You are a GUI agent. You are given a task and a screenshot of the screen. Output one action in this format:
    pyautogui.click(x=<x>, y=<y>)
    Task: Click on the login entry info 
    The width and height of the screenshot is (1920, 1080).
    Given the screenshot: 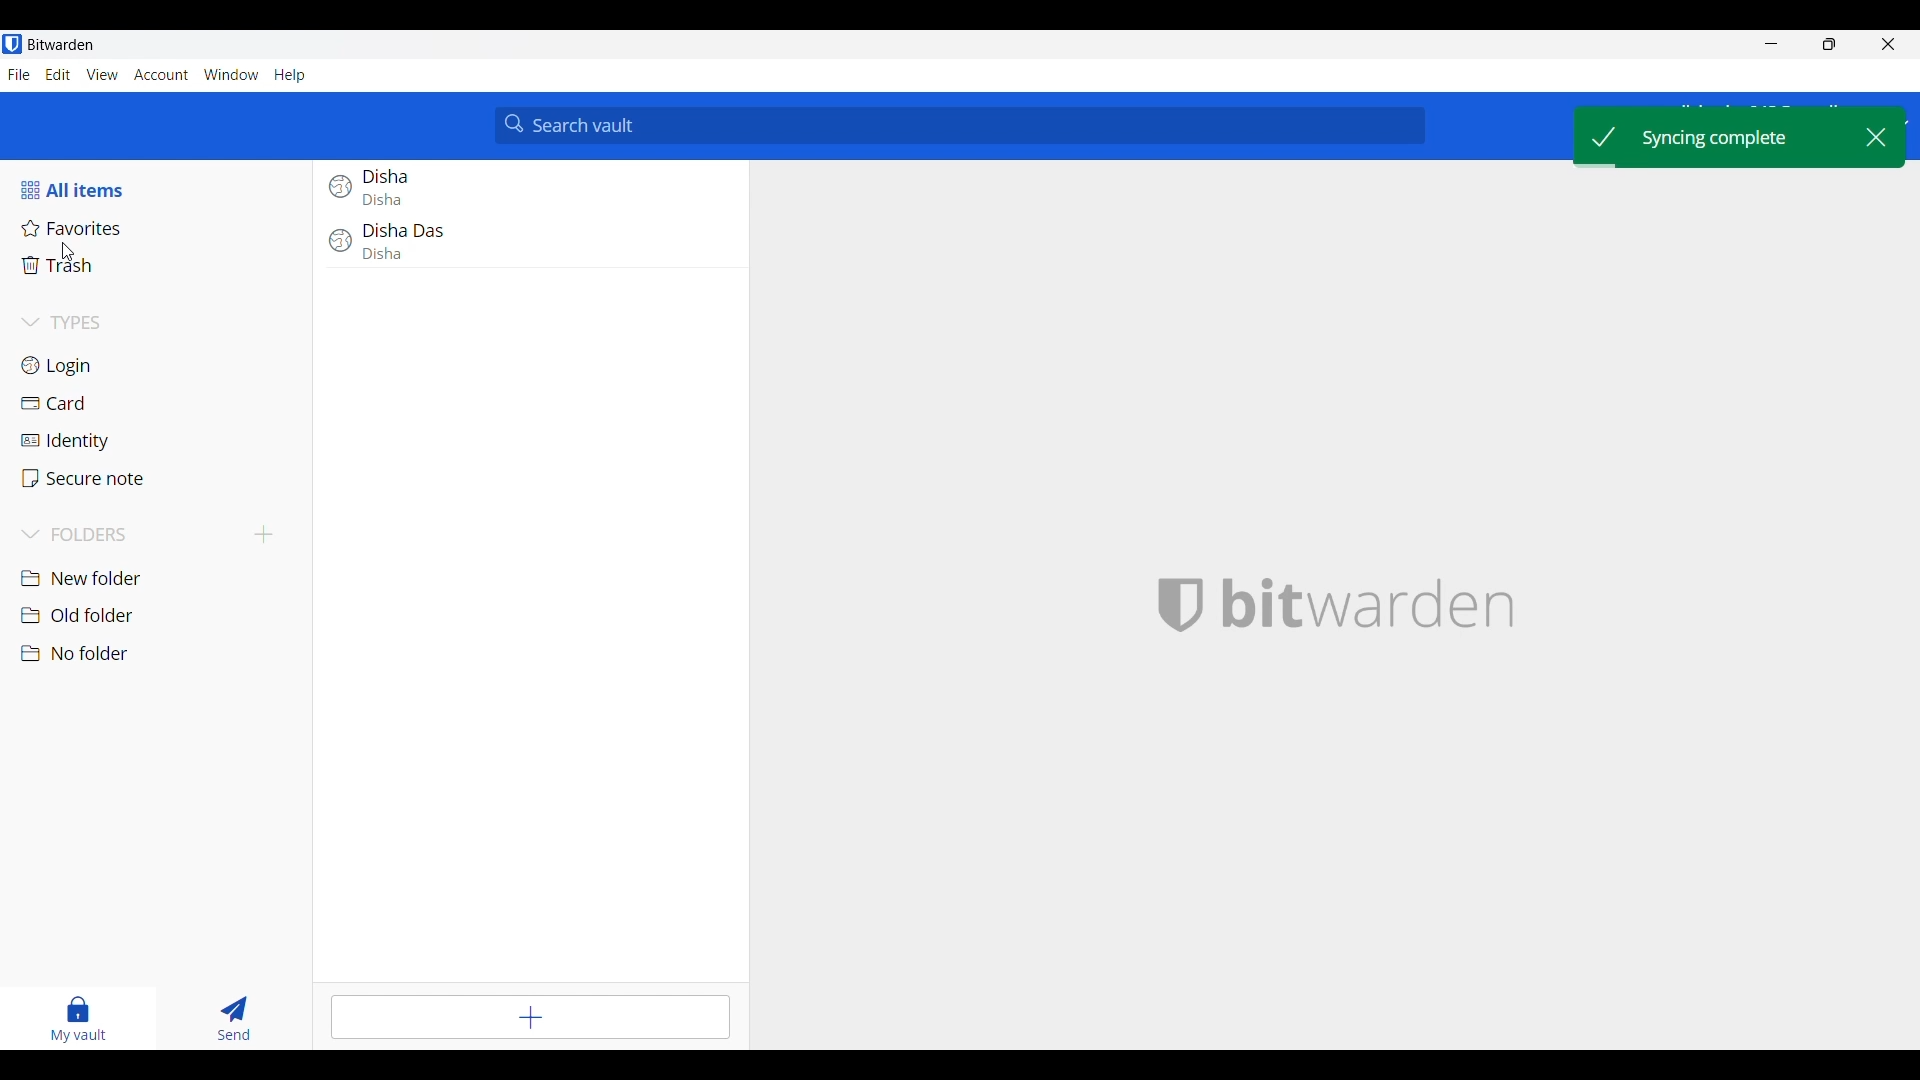 What is the action you would take?
    pyautogui.click(x=523, y=245)
    